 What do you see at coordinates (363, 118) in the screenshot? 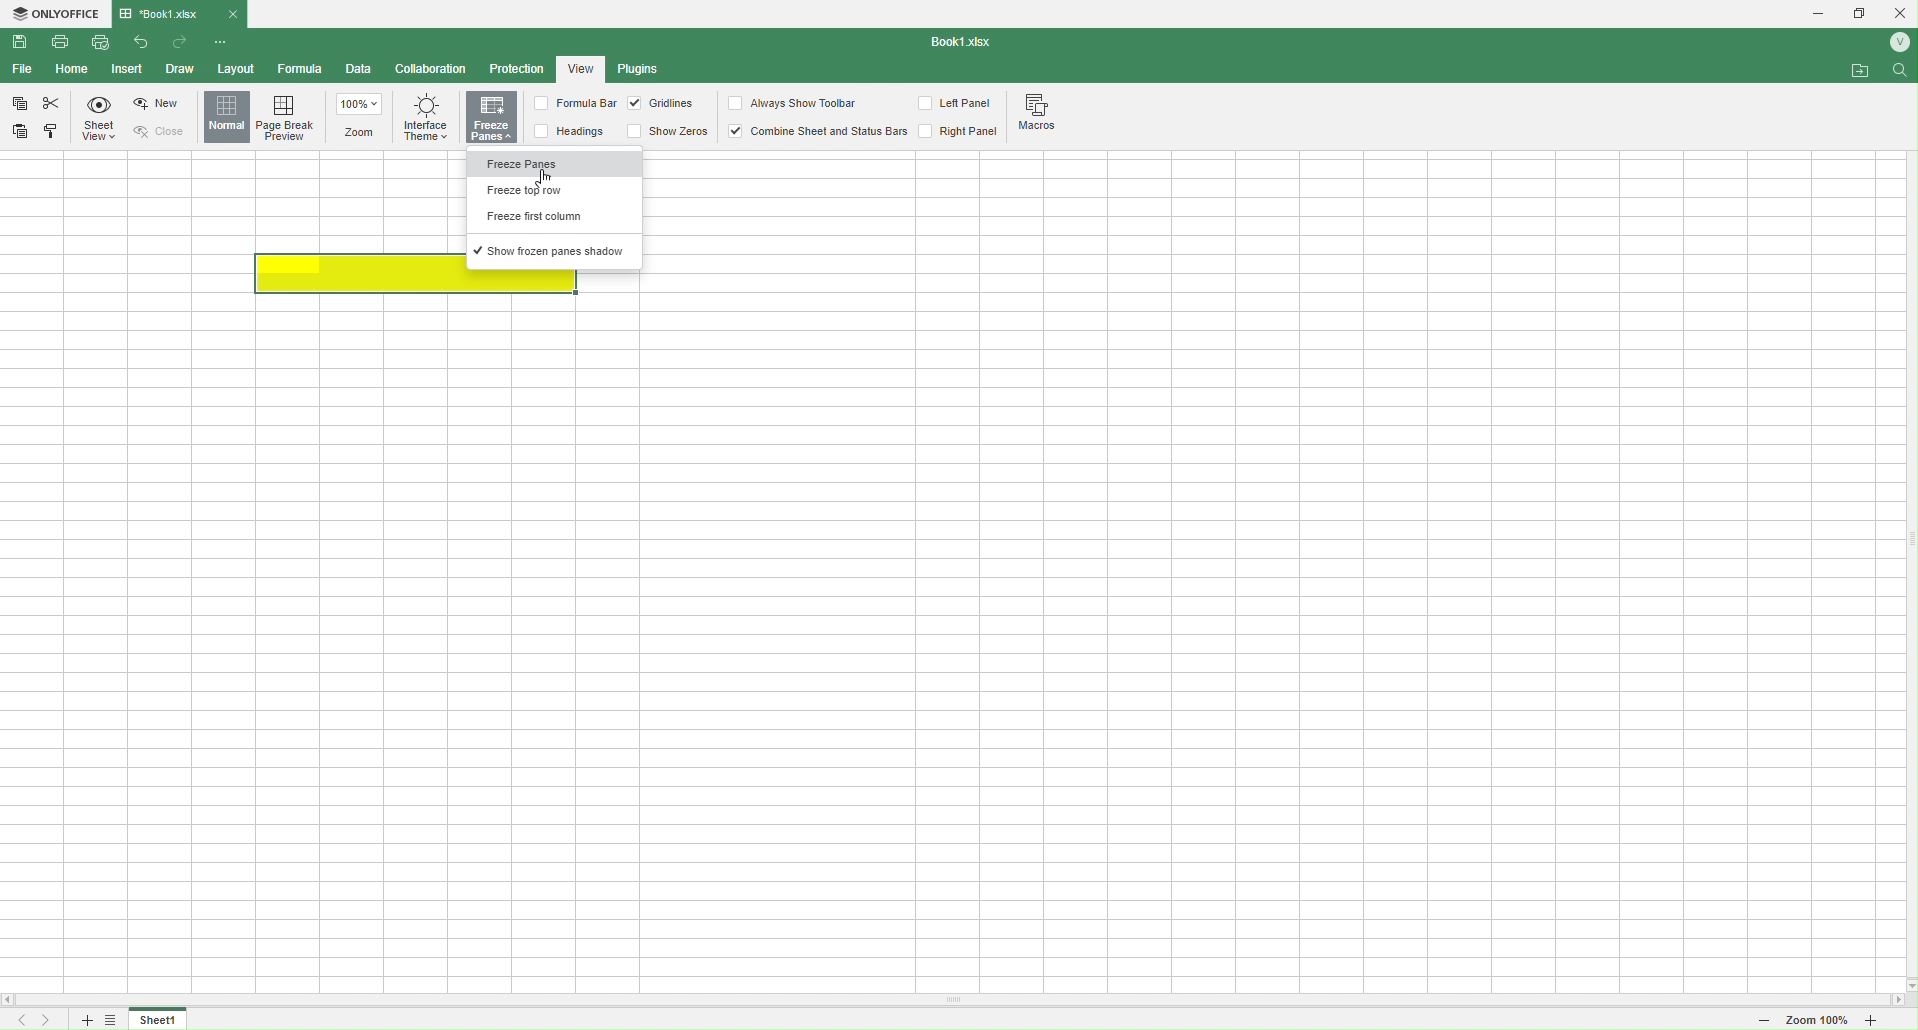
I see `Zoom` at bounding box center [363, 118].